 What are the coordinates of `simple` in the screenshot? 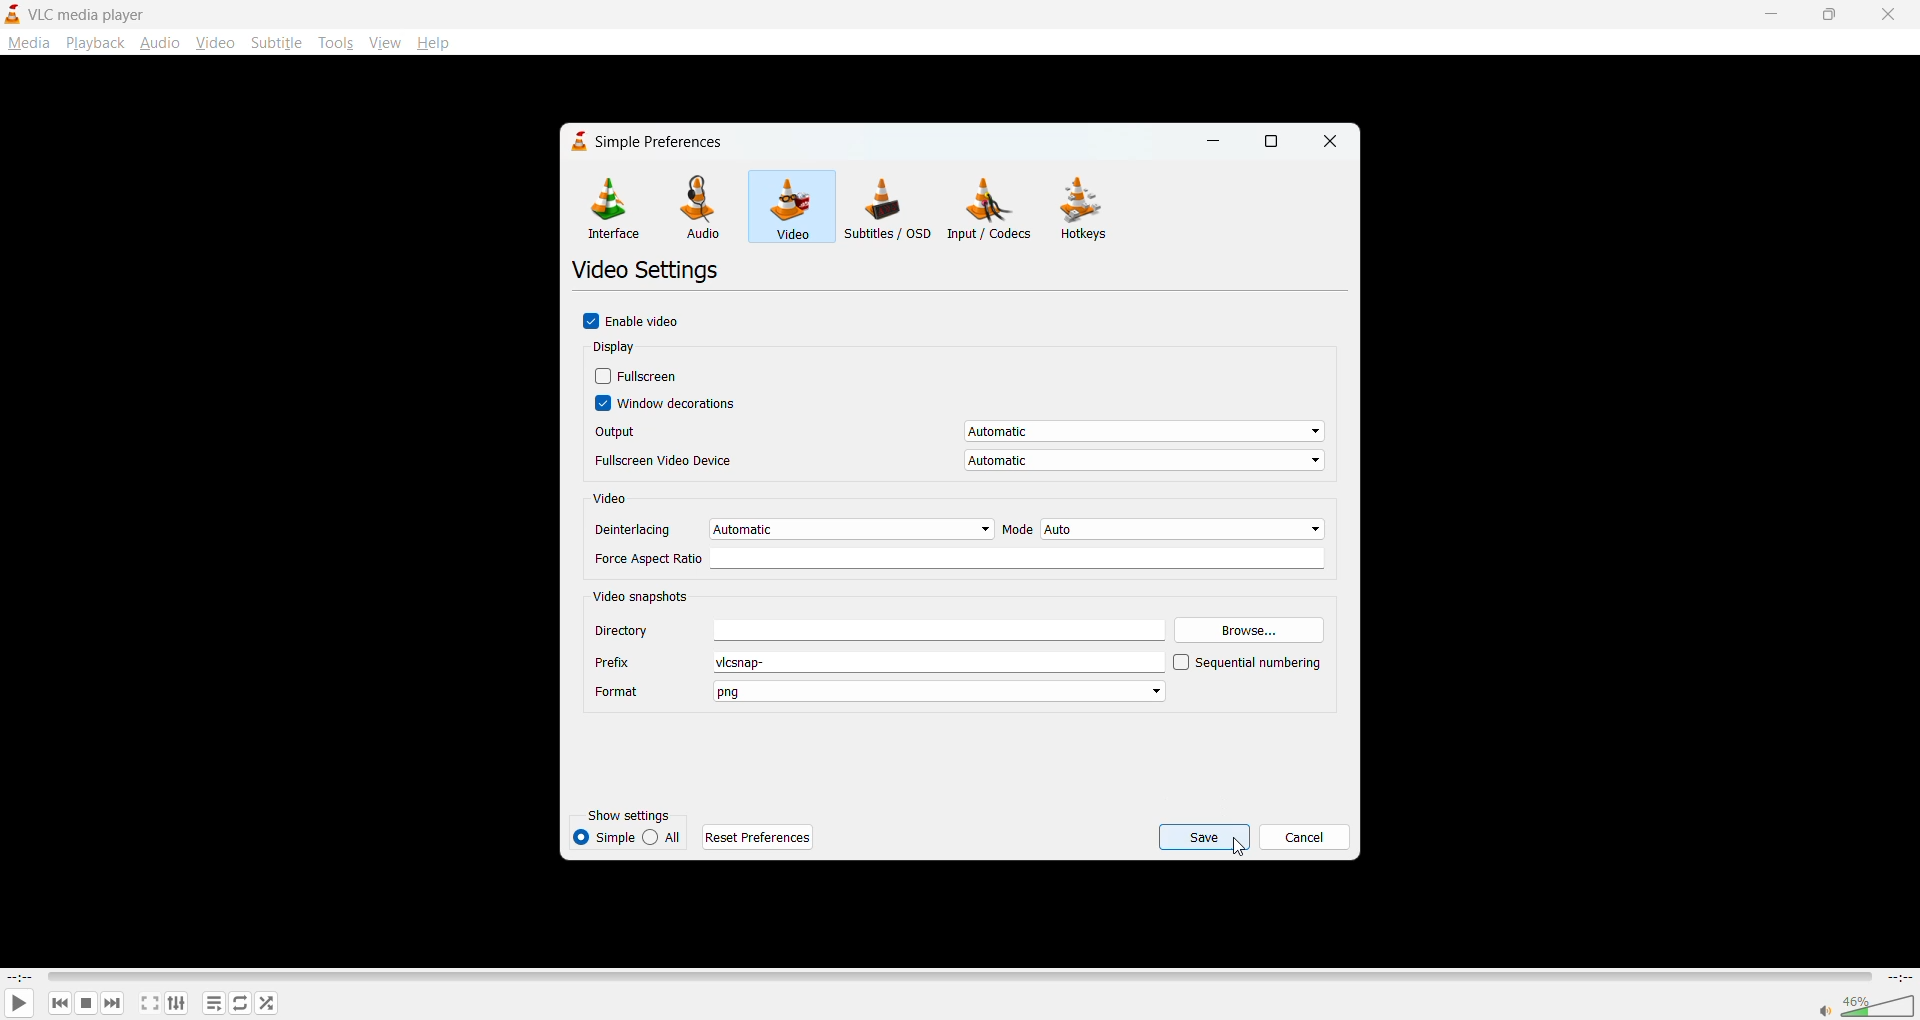 It's located at (603, 836).